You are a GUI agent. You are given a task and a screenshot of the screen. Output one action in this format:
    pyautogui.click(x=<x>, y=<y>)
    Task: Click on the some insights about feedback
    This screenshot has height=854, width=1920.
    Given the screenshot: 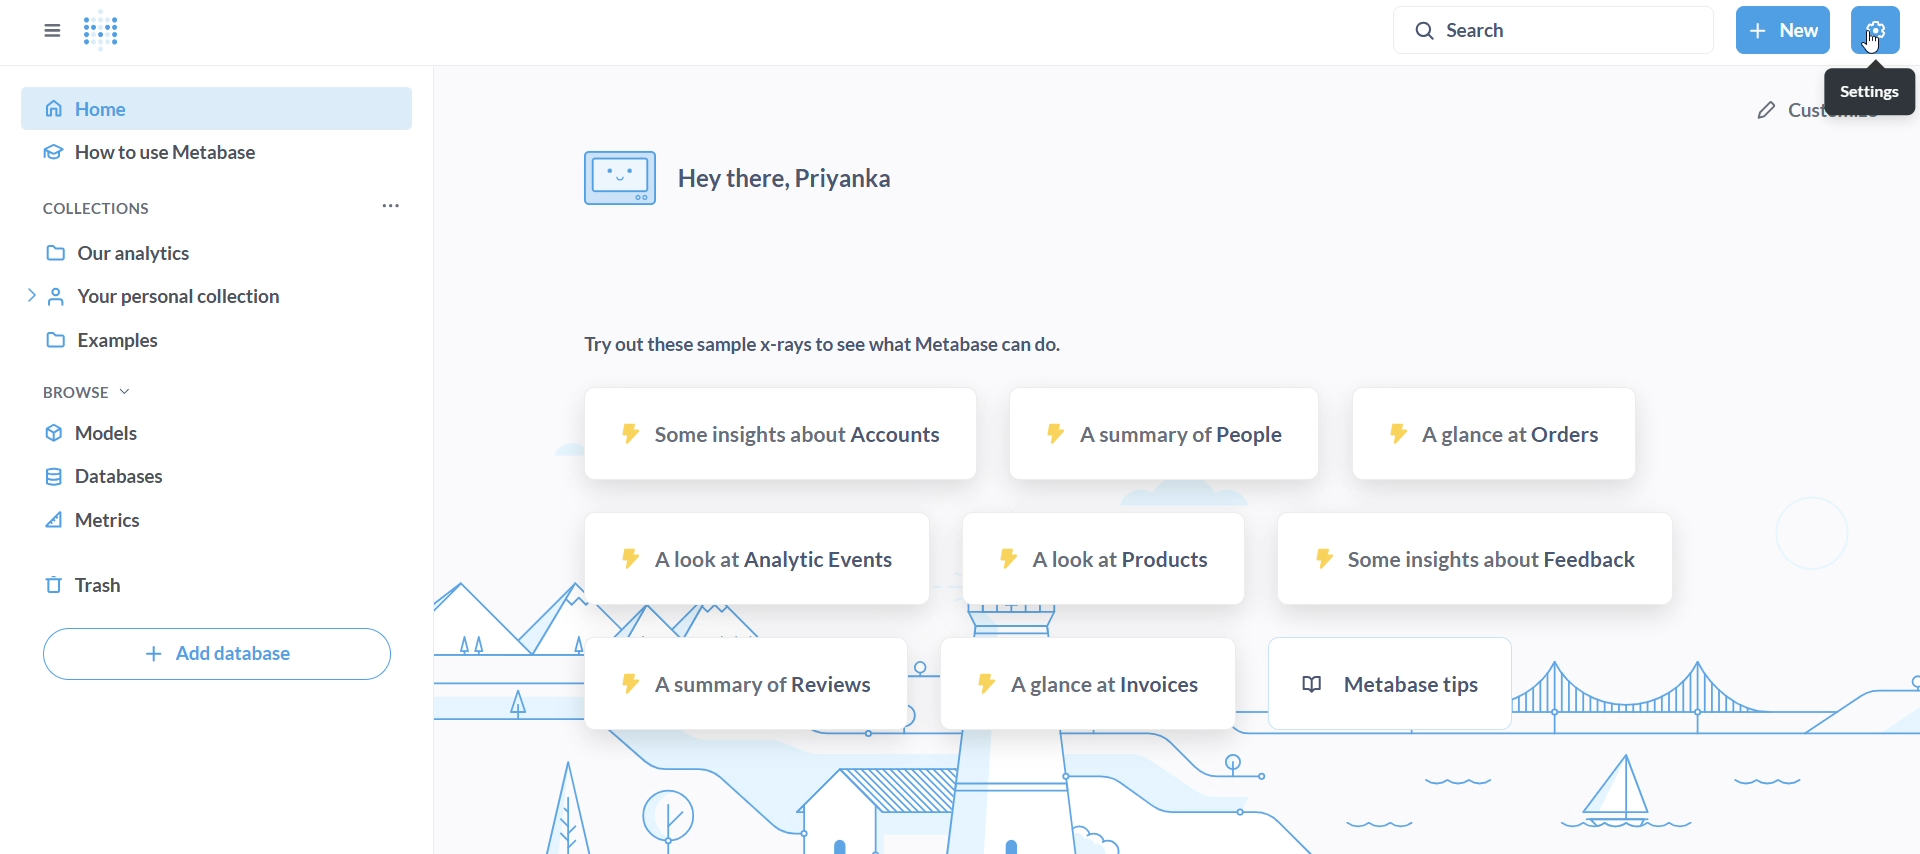 What is the action you would take?
    pyautogui.click(x=1476, y=556)
    